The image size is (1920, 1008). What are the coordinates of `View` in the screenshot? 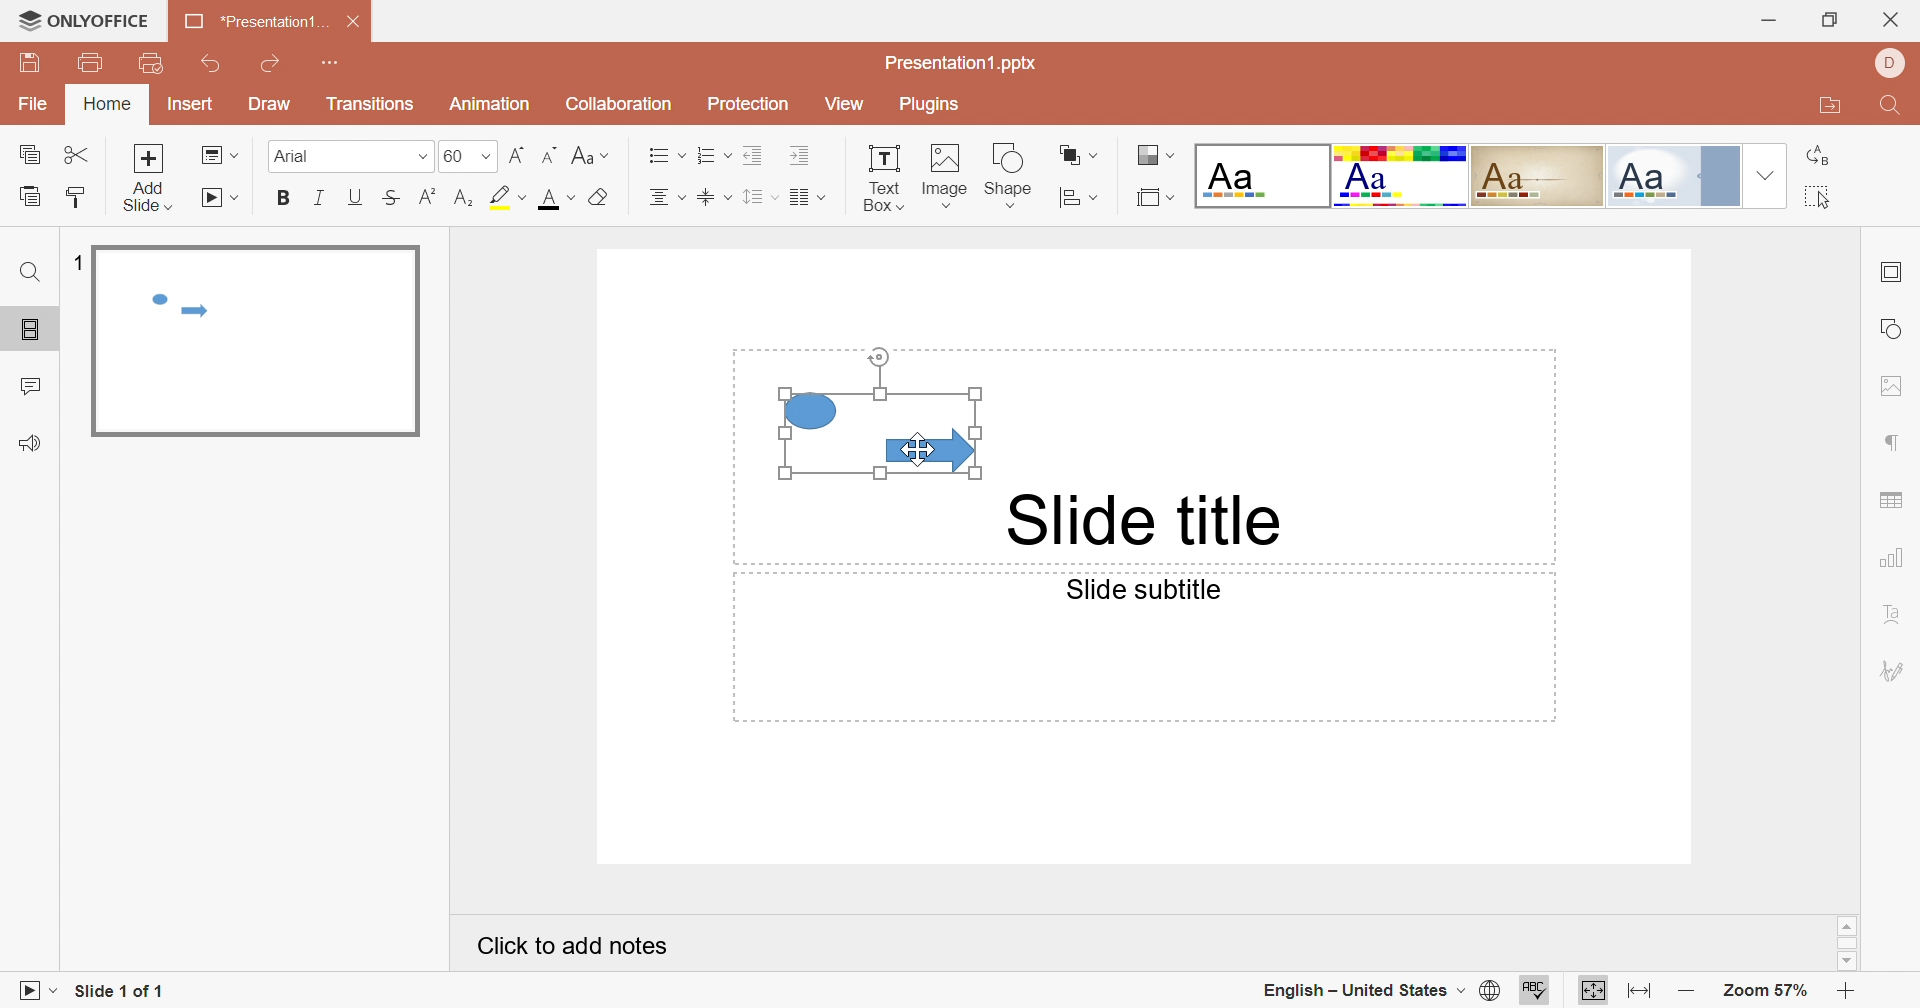 It's located at (847, 103).